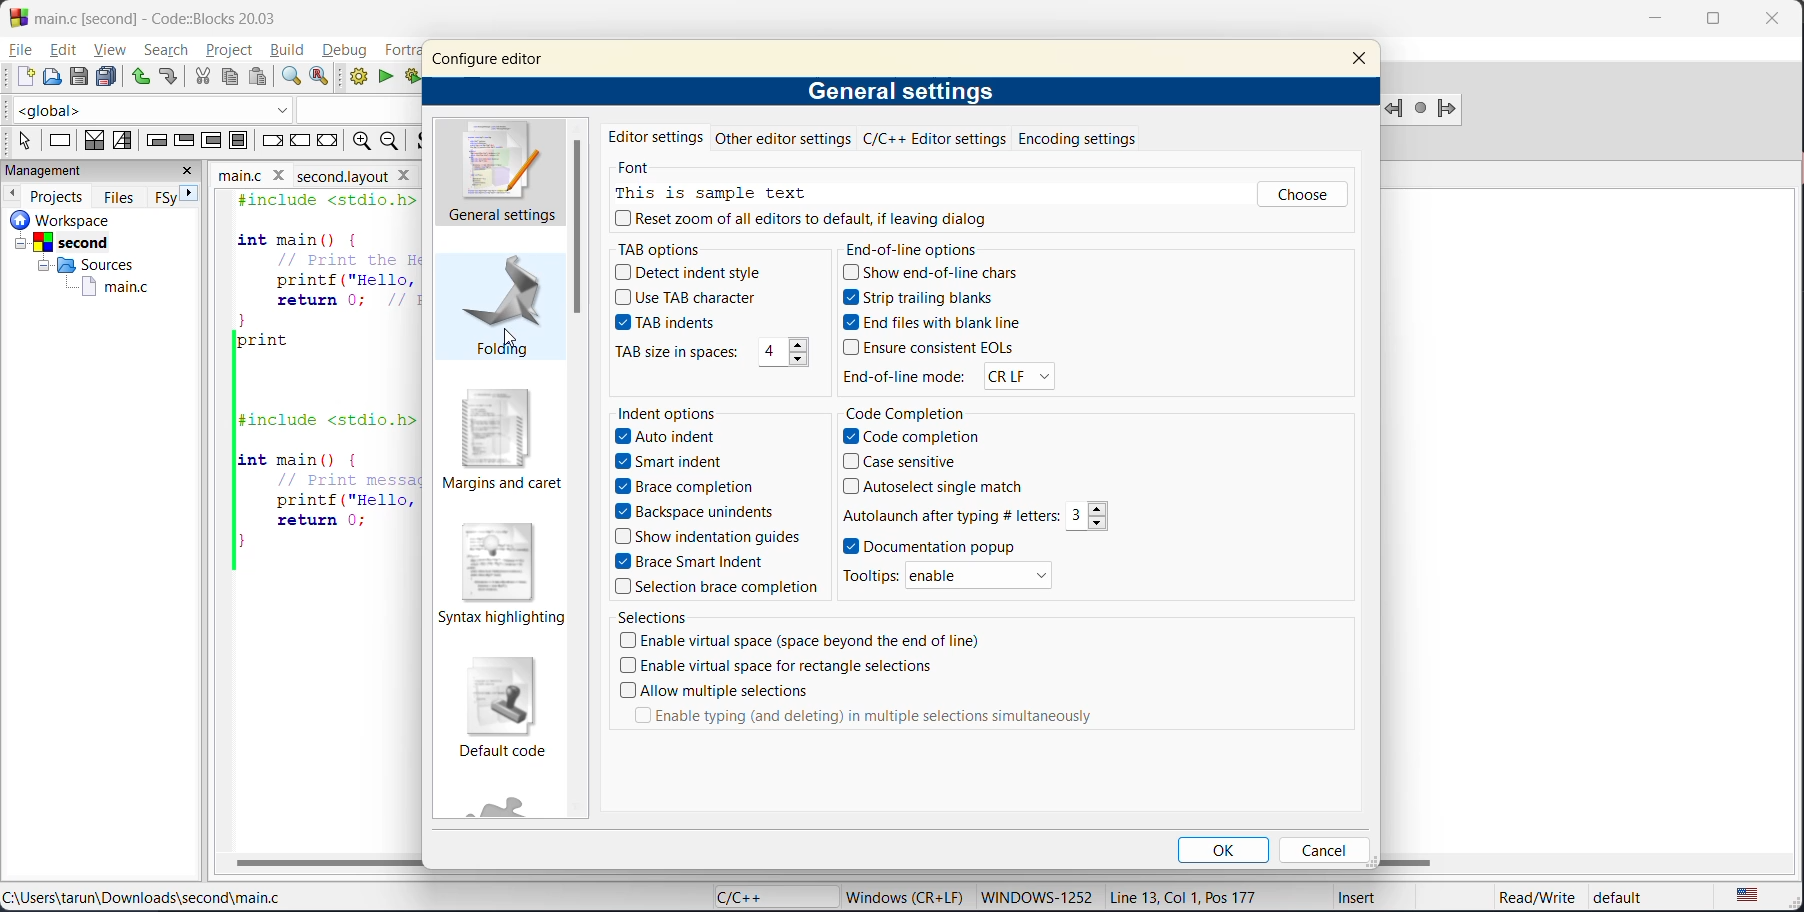 The height and width of the screenshot is (912, 1804). Describe the element at coordinates (725, 193) in the screenshot. I see `this is a sample text` at that location.